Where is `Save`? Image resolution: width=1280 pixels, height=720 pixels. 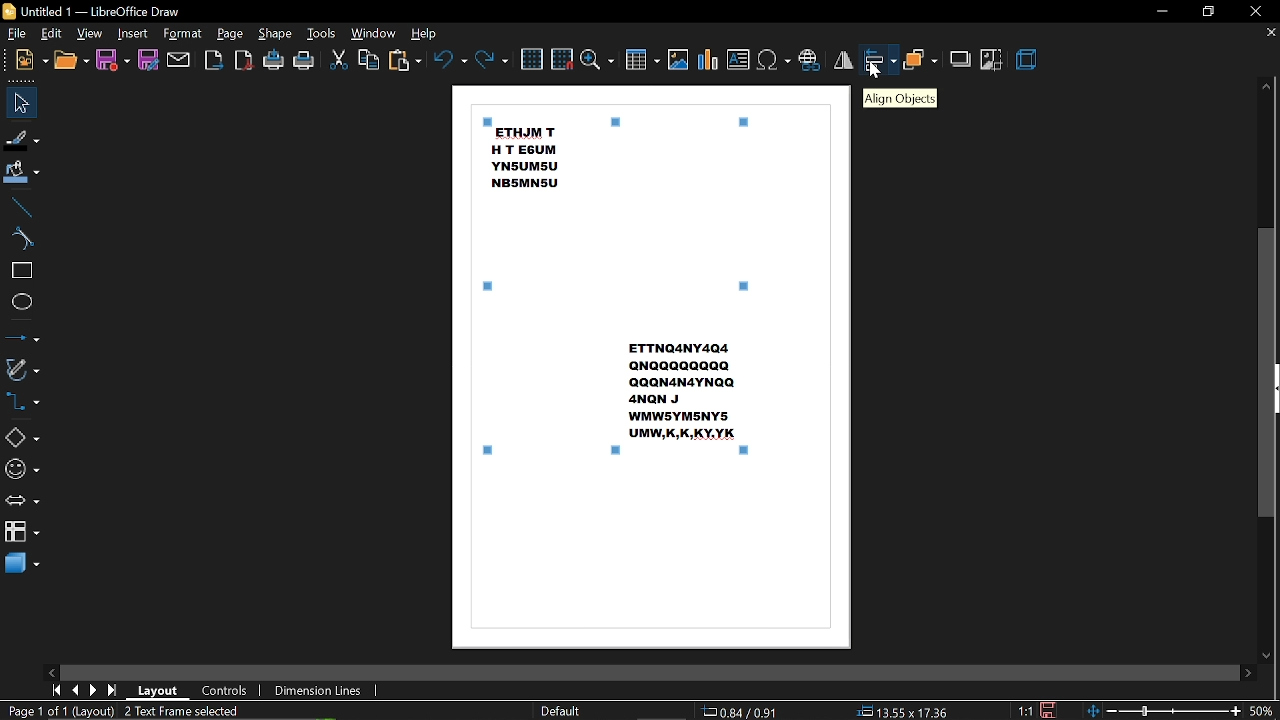 Save is located at coordinates (1054, 710).